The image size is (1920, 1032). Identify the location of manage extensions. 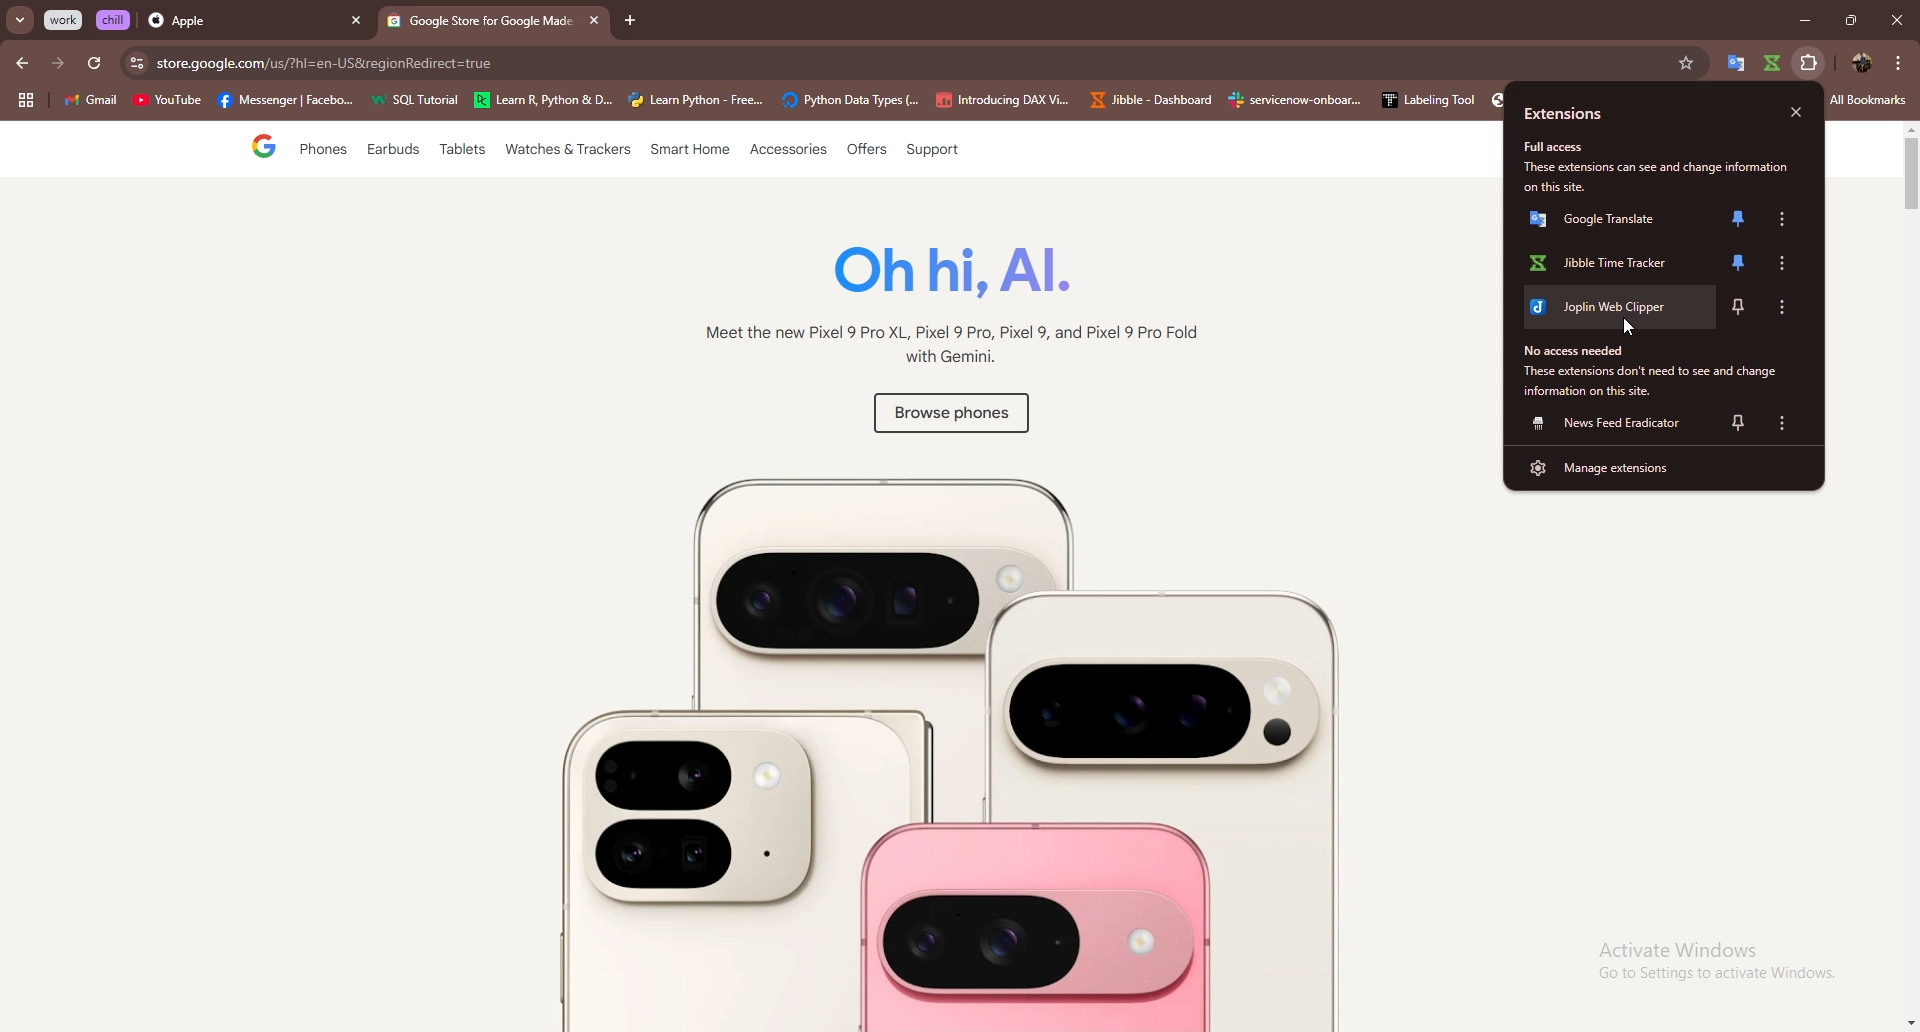
(1662, 467).